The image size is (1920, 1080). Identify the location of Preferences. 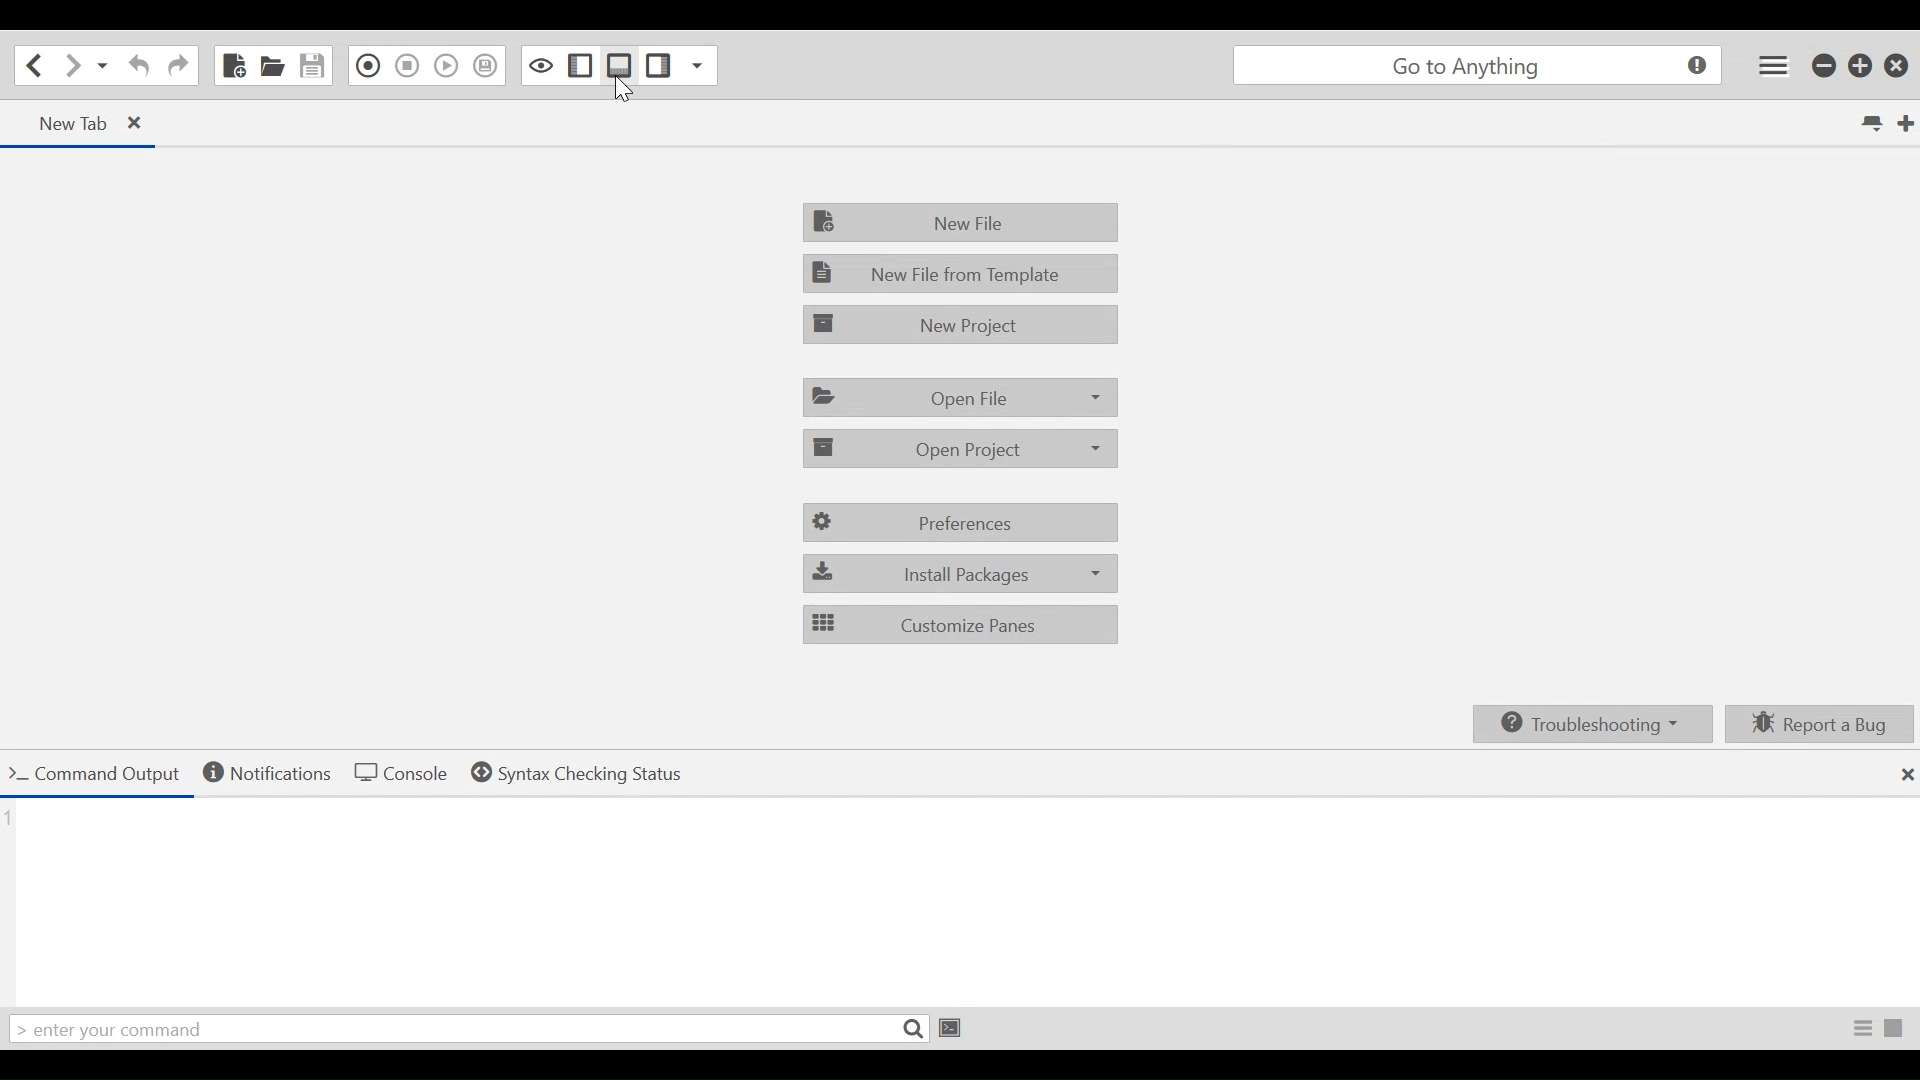
(959, 522).